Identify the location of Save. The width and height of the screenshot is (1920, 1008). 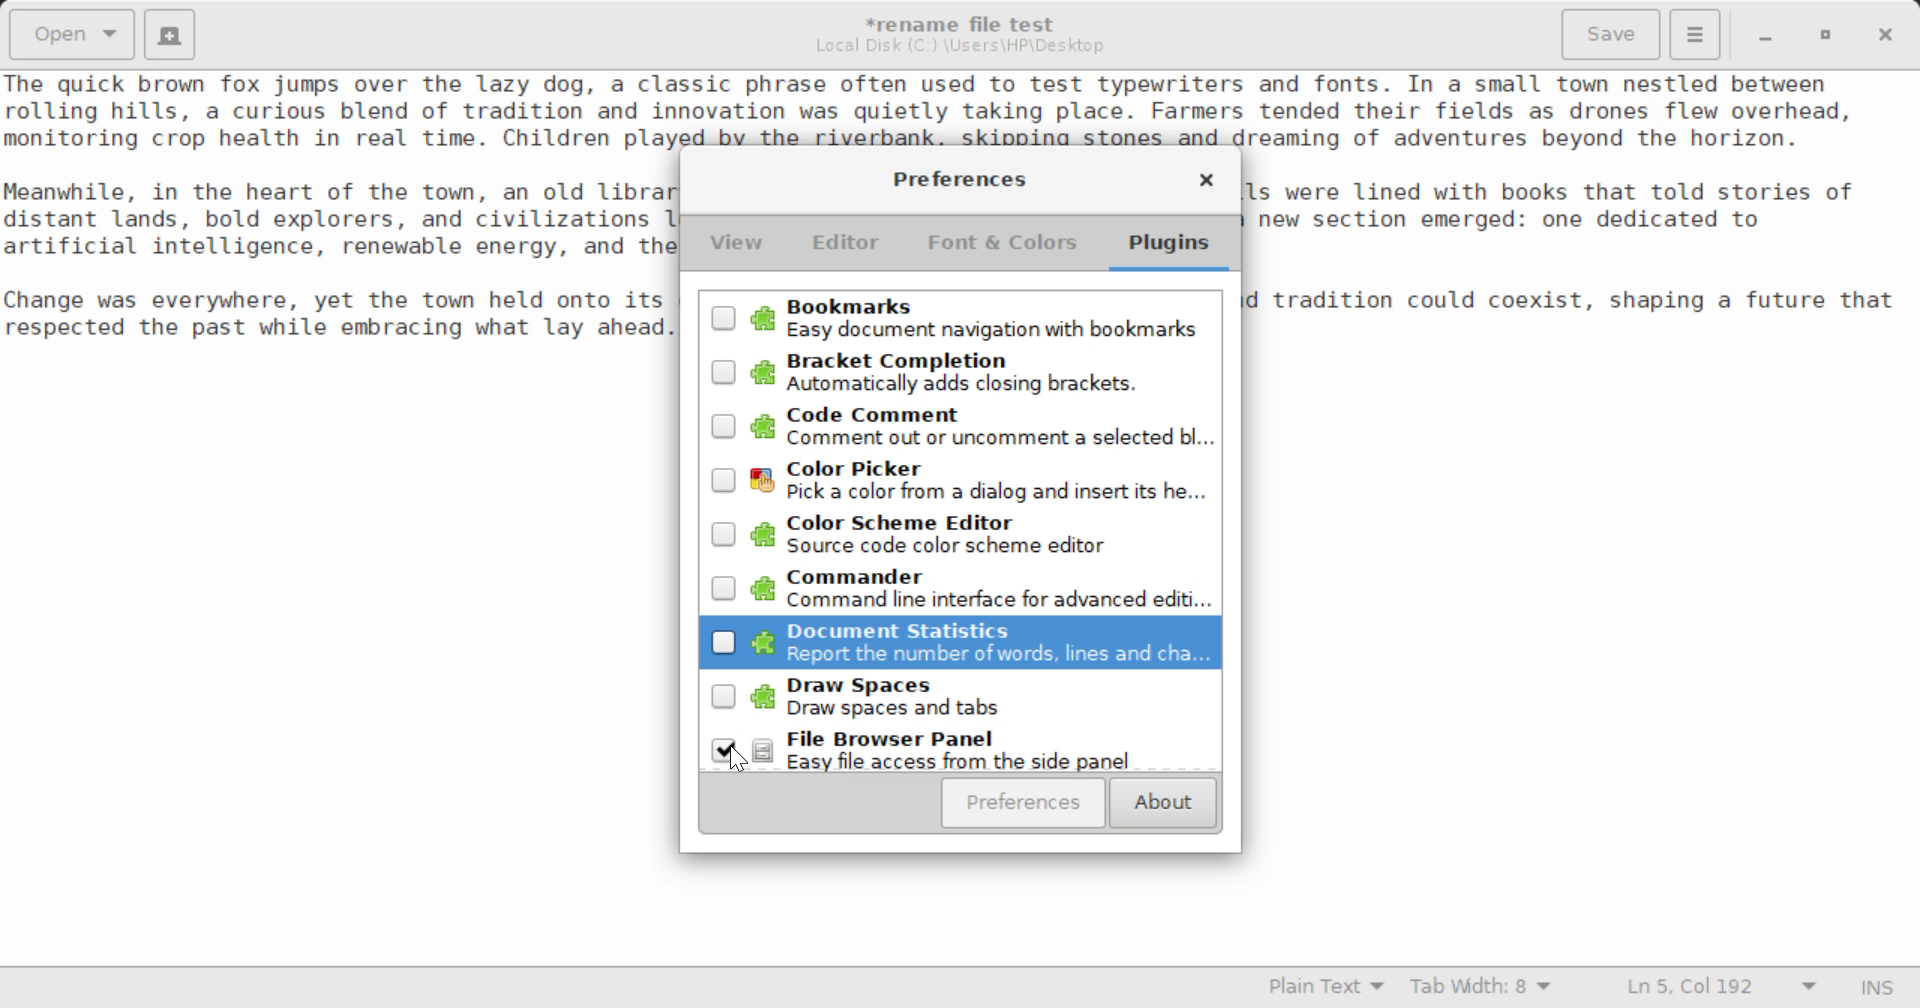
(1613, 35).